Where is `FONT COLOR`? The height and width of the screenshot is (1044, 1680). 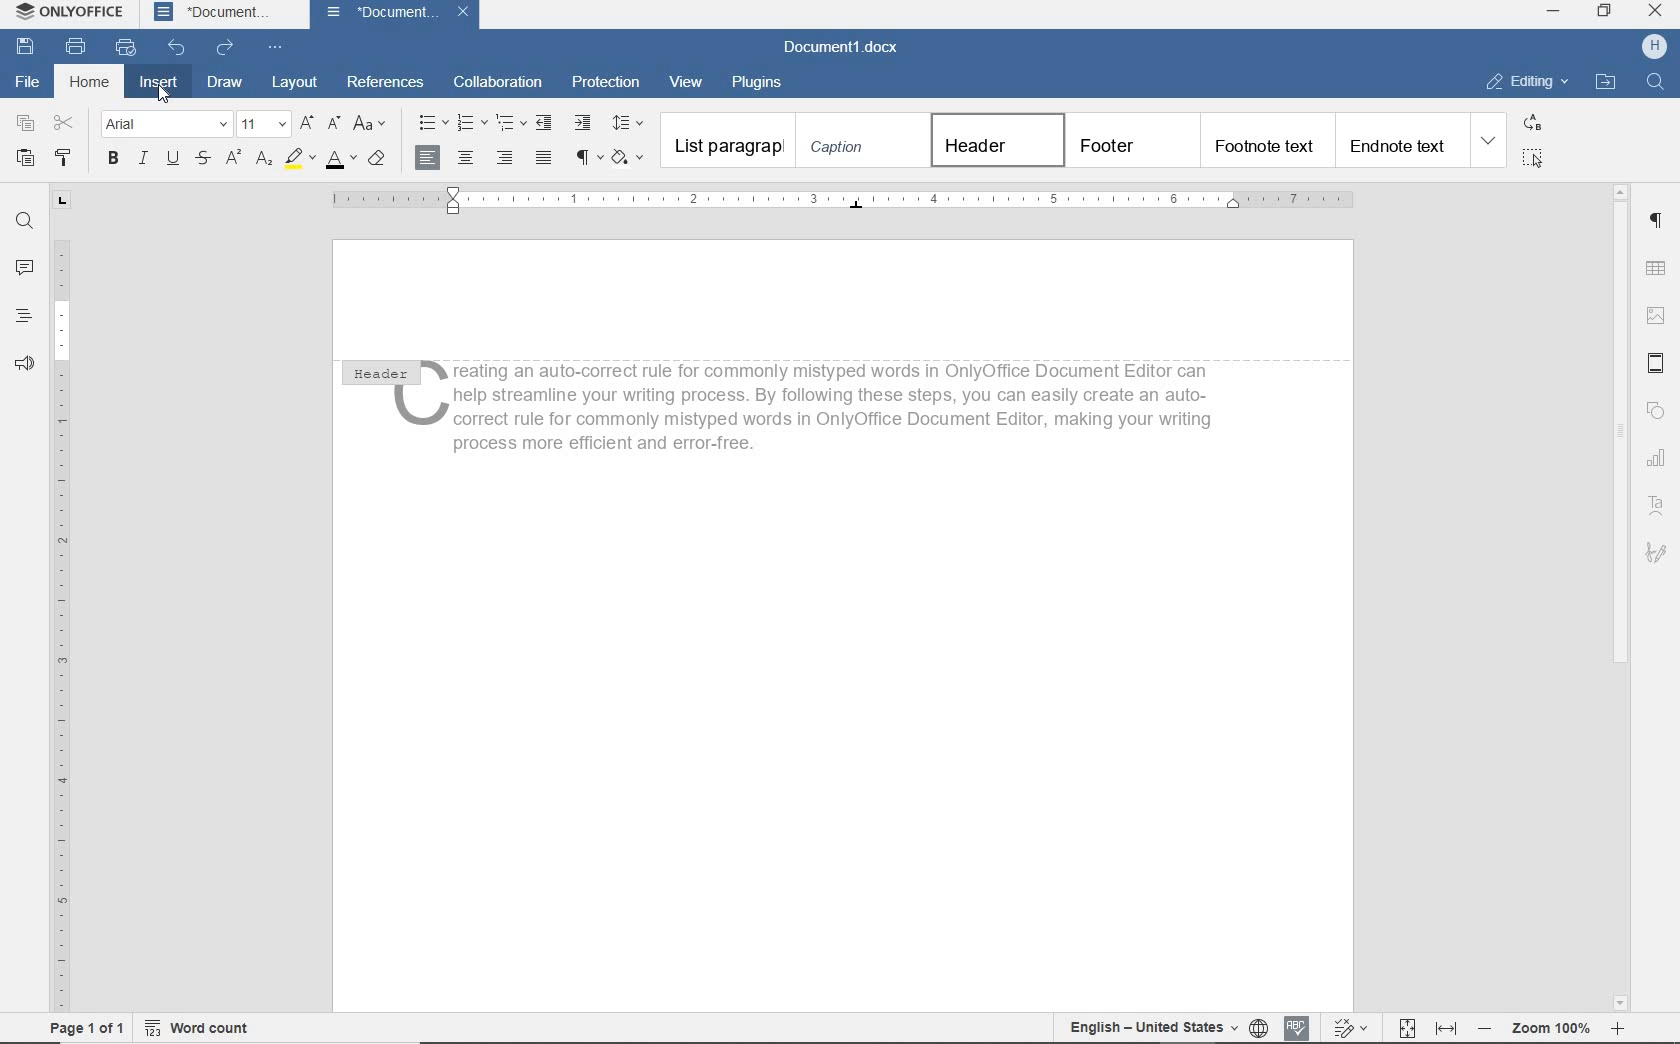
FONT COLOR is located at coordinates (341, 160).